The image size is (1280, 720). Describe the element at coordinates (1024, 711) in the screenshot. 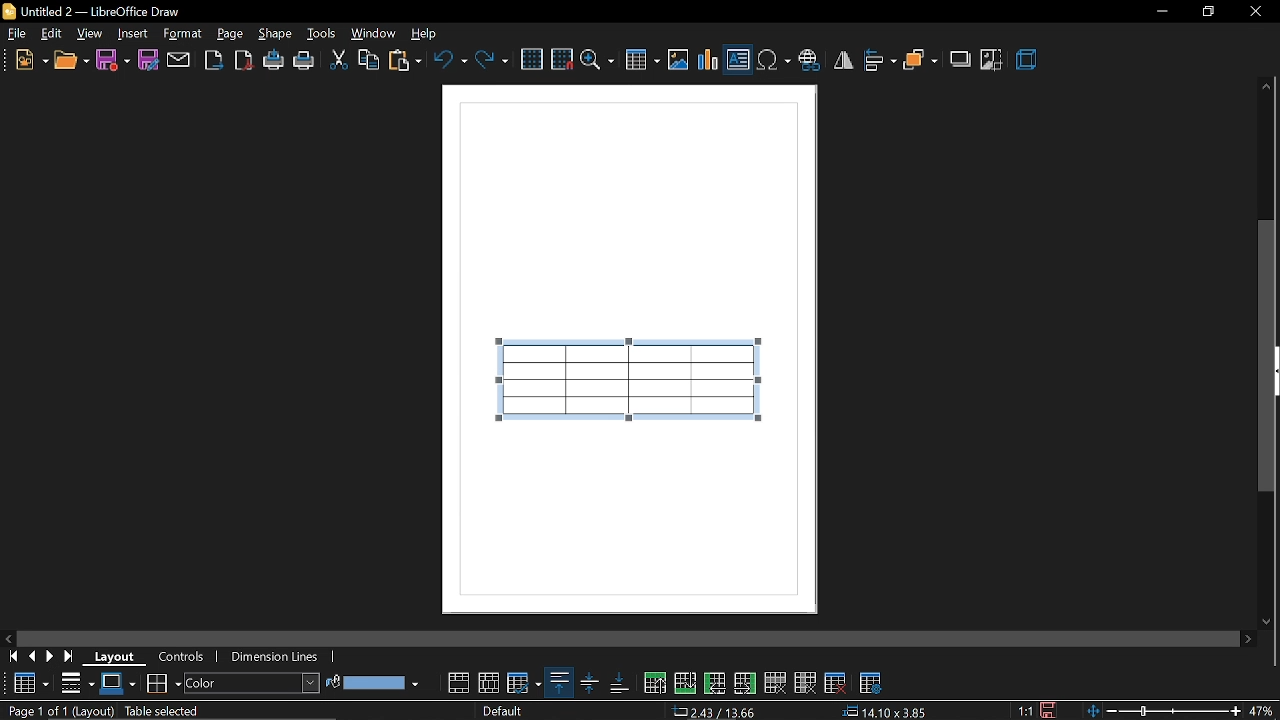

I see `1:1` at that location.